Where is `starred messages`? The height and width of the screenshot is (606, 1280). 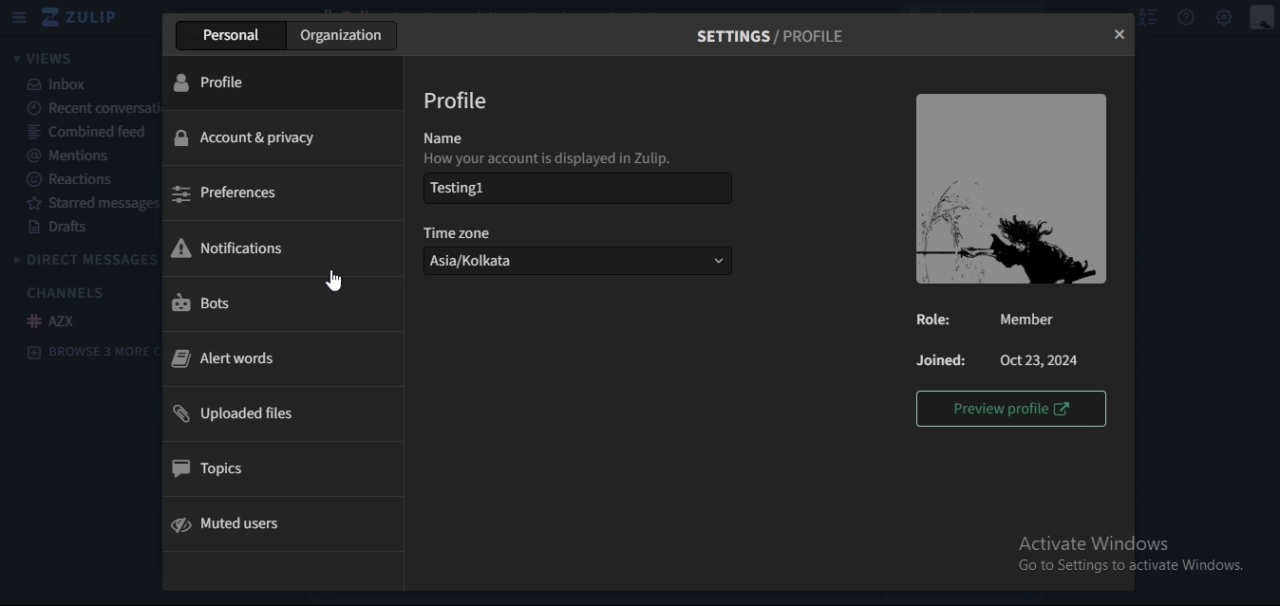 starred messages is located at coordinates (94, 204).